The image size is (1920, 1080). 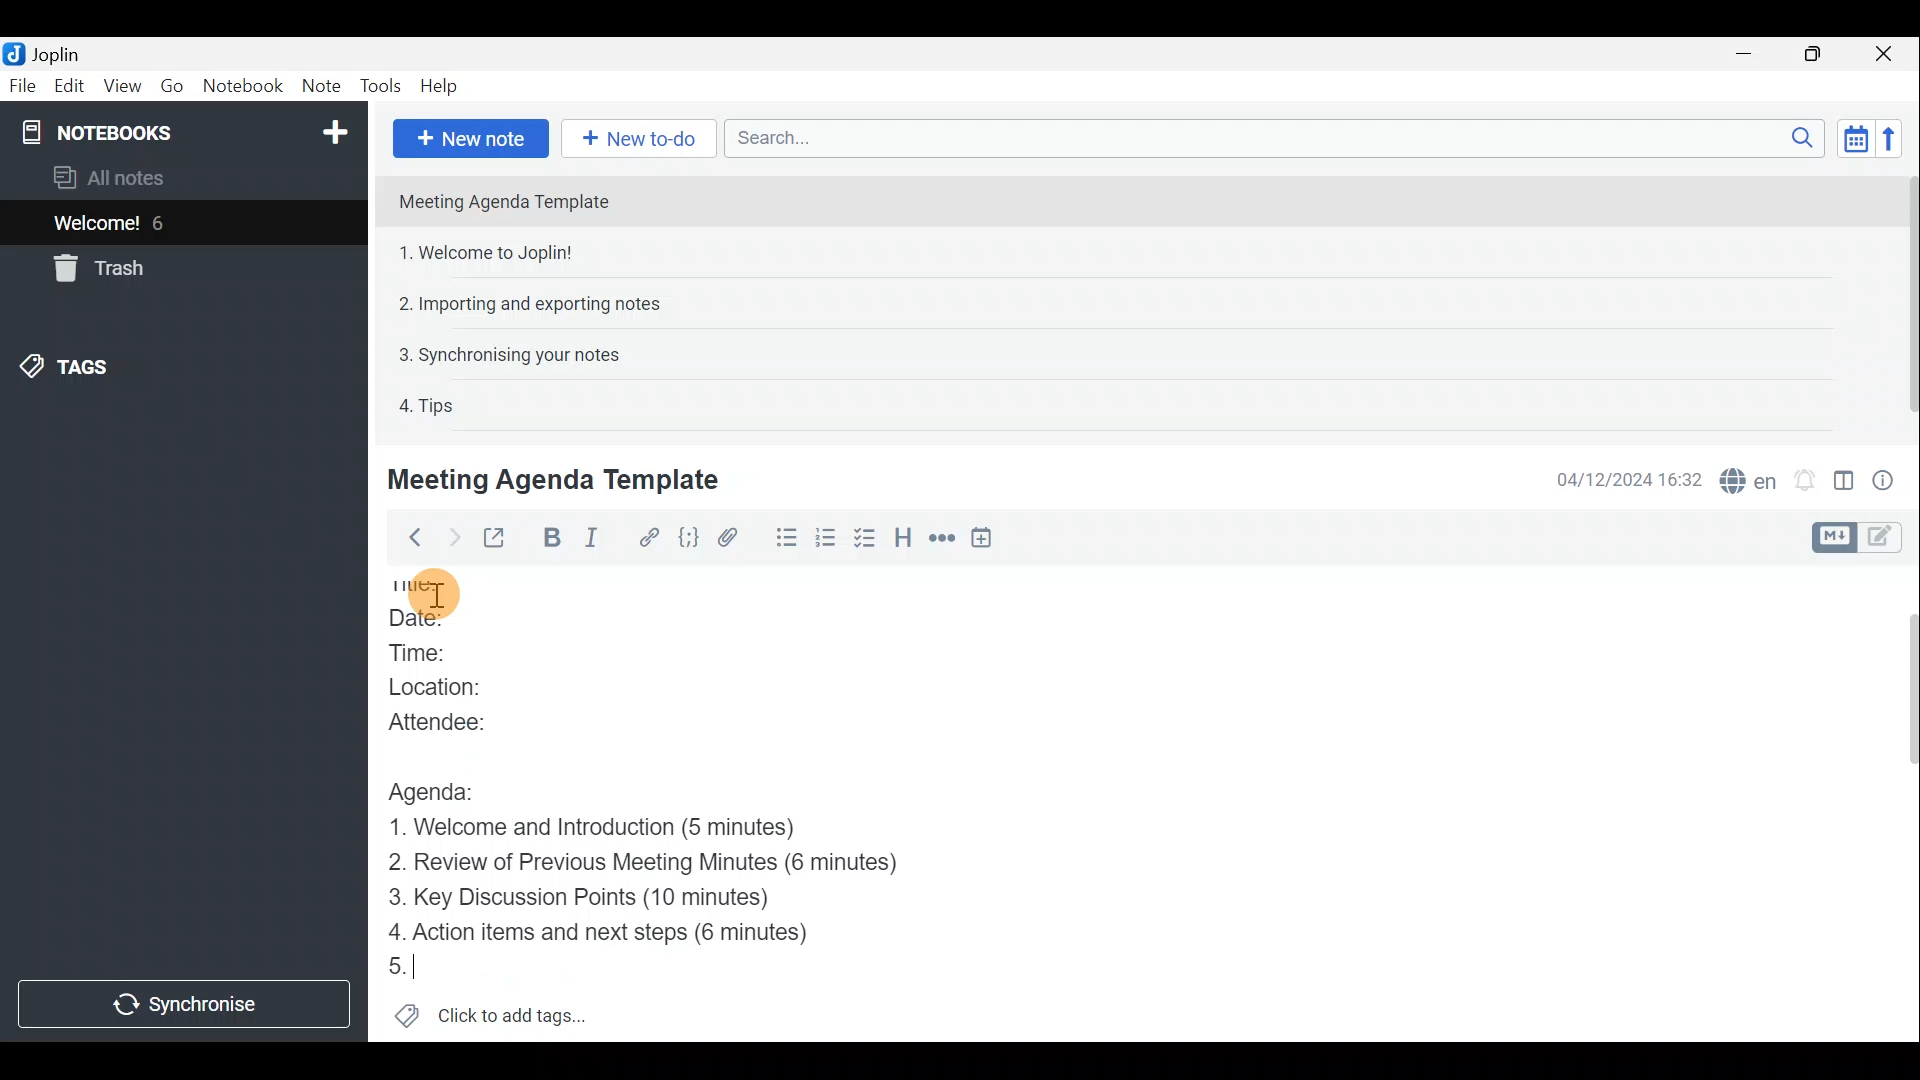 I want to click on Checkbox, so click(x=862, y=539).